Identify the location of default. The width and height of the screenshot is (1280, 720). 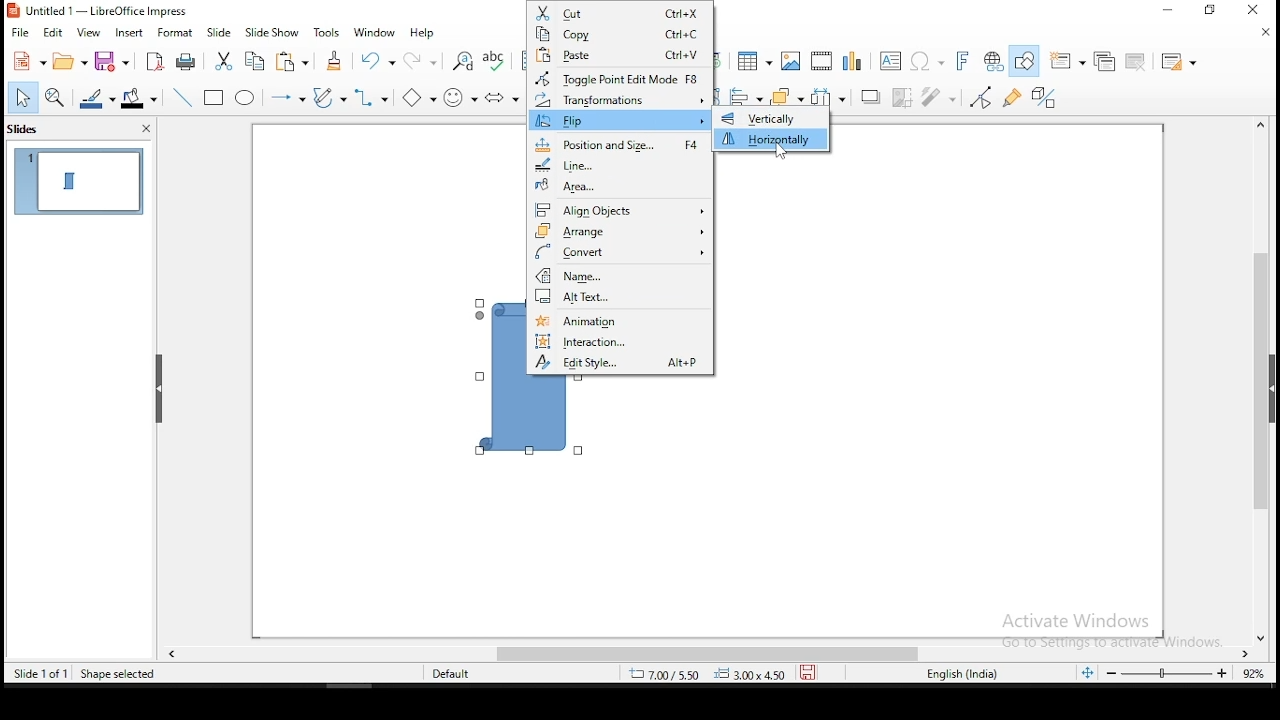
(451, 675).